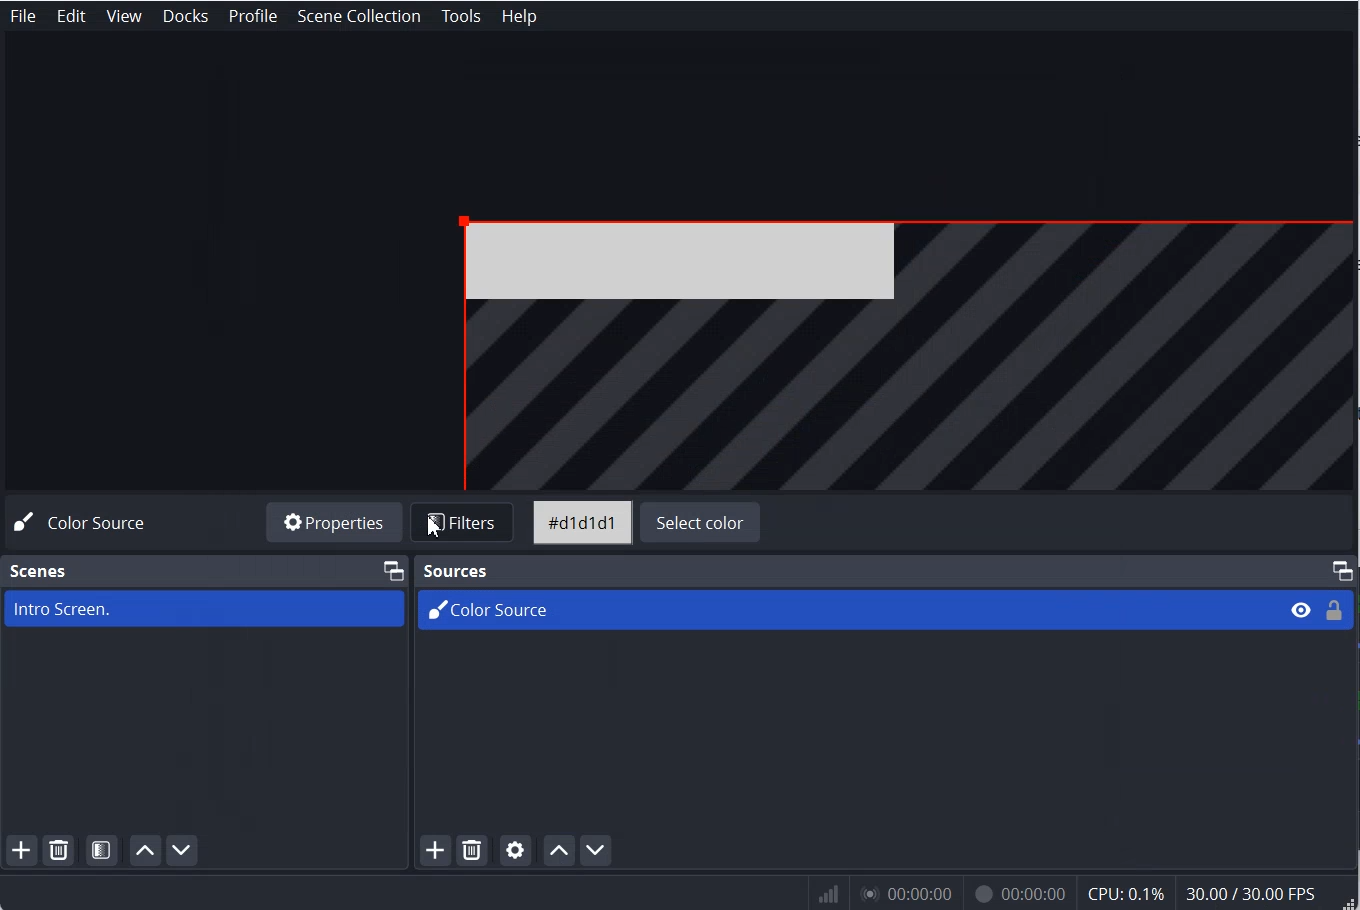 The image size is (1360, 910). I want to click on Maximize, so click(393, 569).